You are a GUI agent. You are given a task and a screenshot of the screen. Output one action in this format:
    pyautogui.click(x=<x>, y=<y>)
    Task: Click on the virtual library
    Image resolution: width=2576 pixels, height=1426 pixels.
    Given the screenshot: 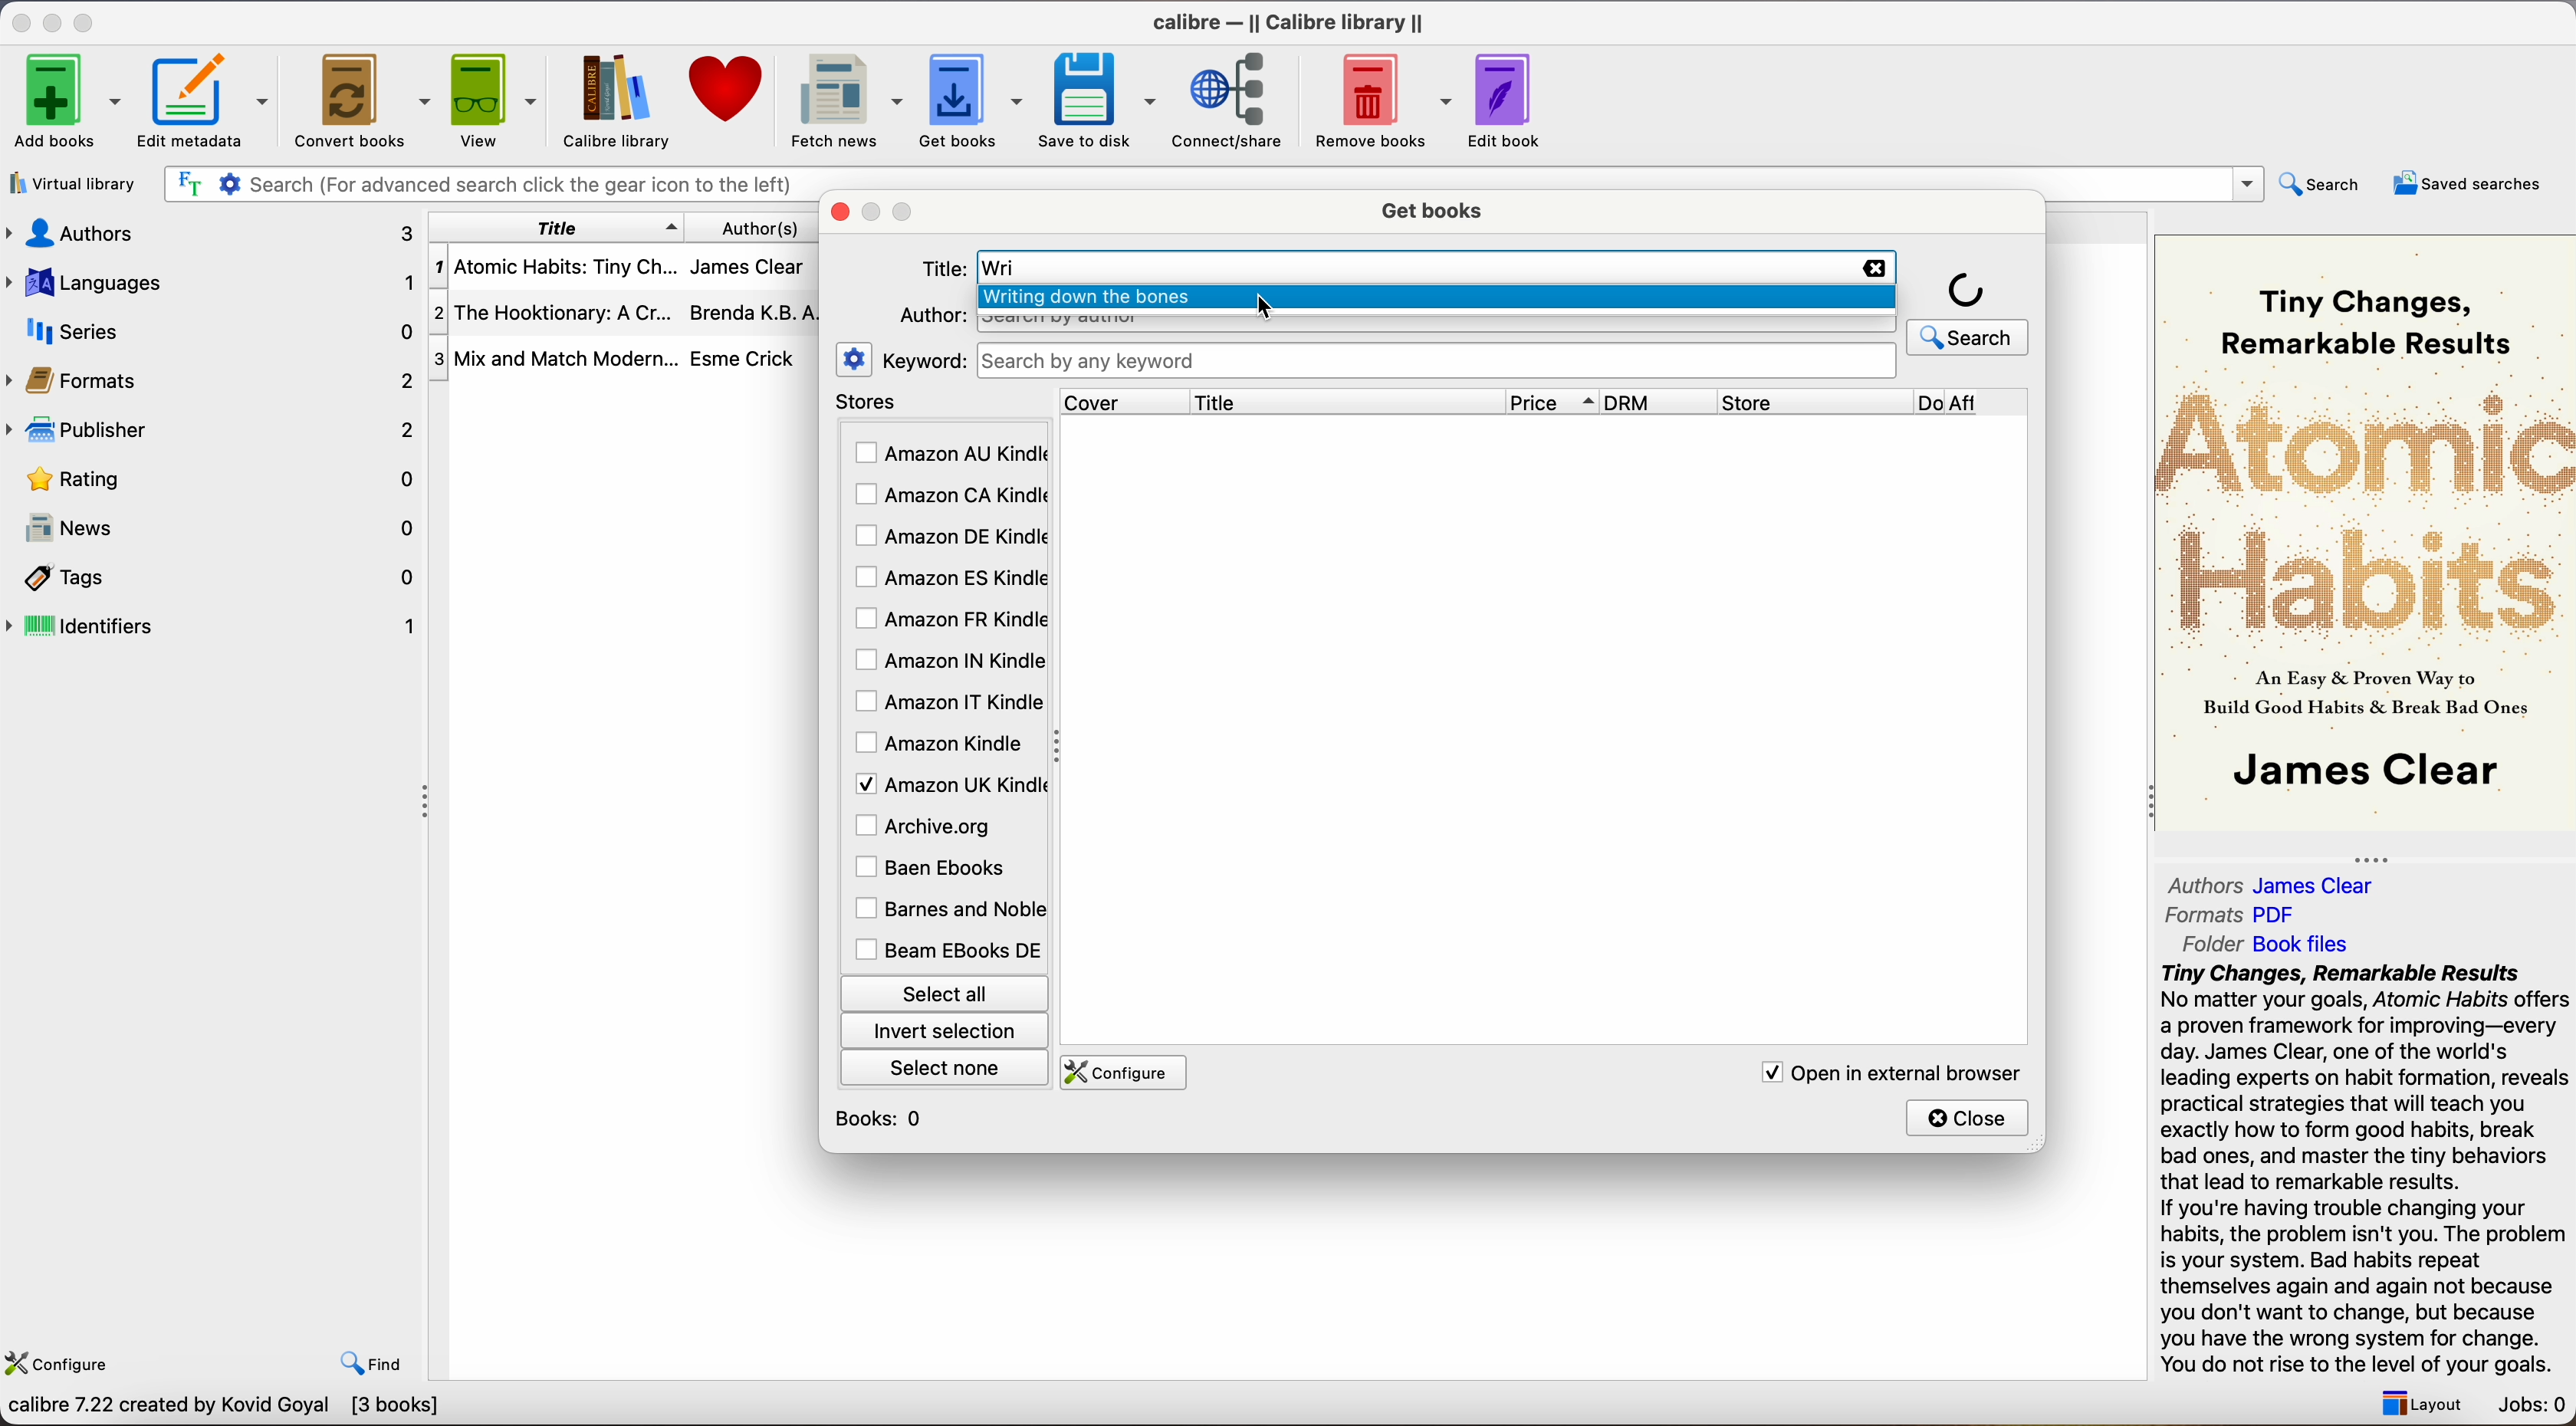 What is the action you would take?
    pyautogui.click(x=74, y=186)
    